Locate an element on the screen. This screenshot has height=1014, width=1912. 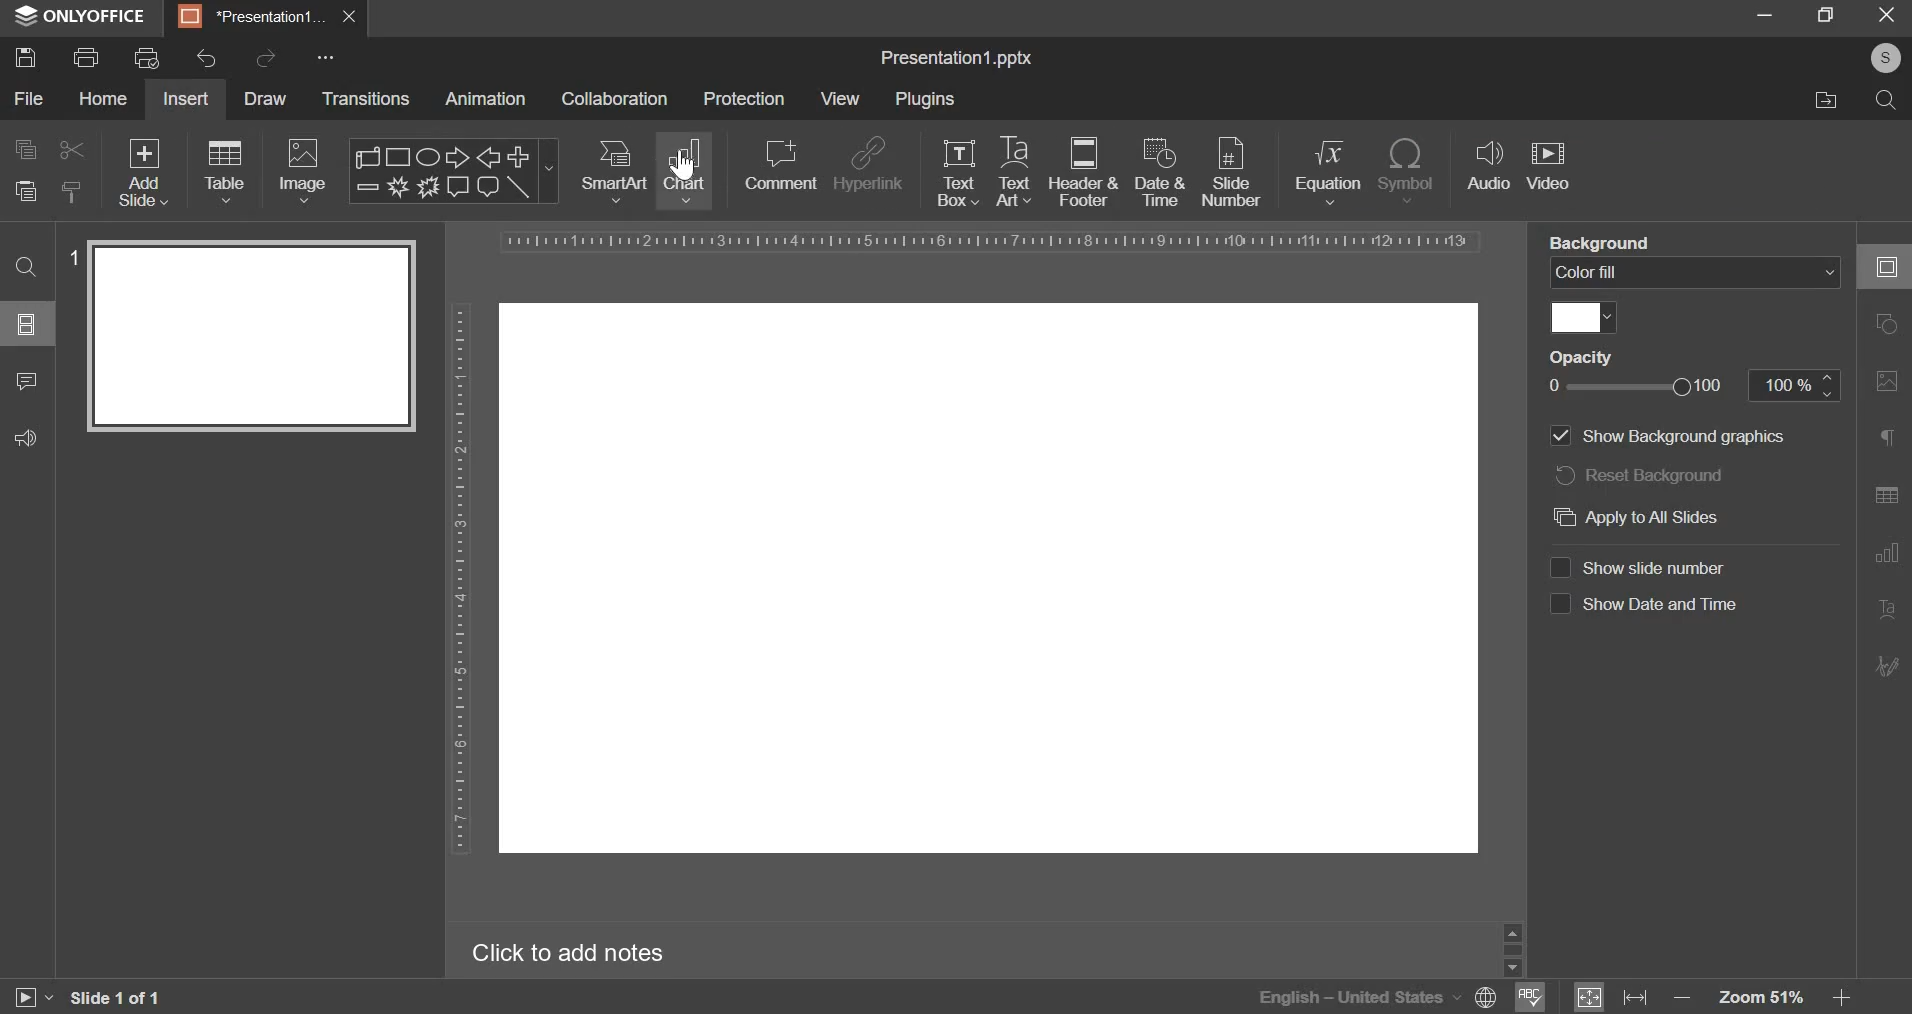
profile is located at coordinates (1884, 56).